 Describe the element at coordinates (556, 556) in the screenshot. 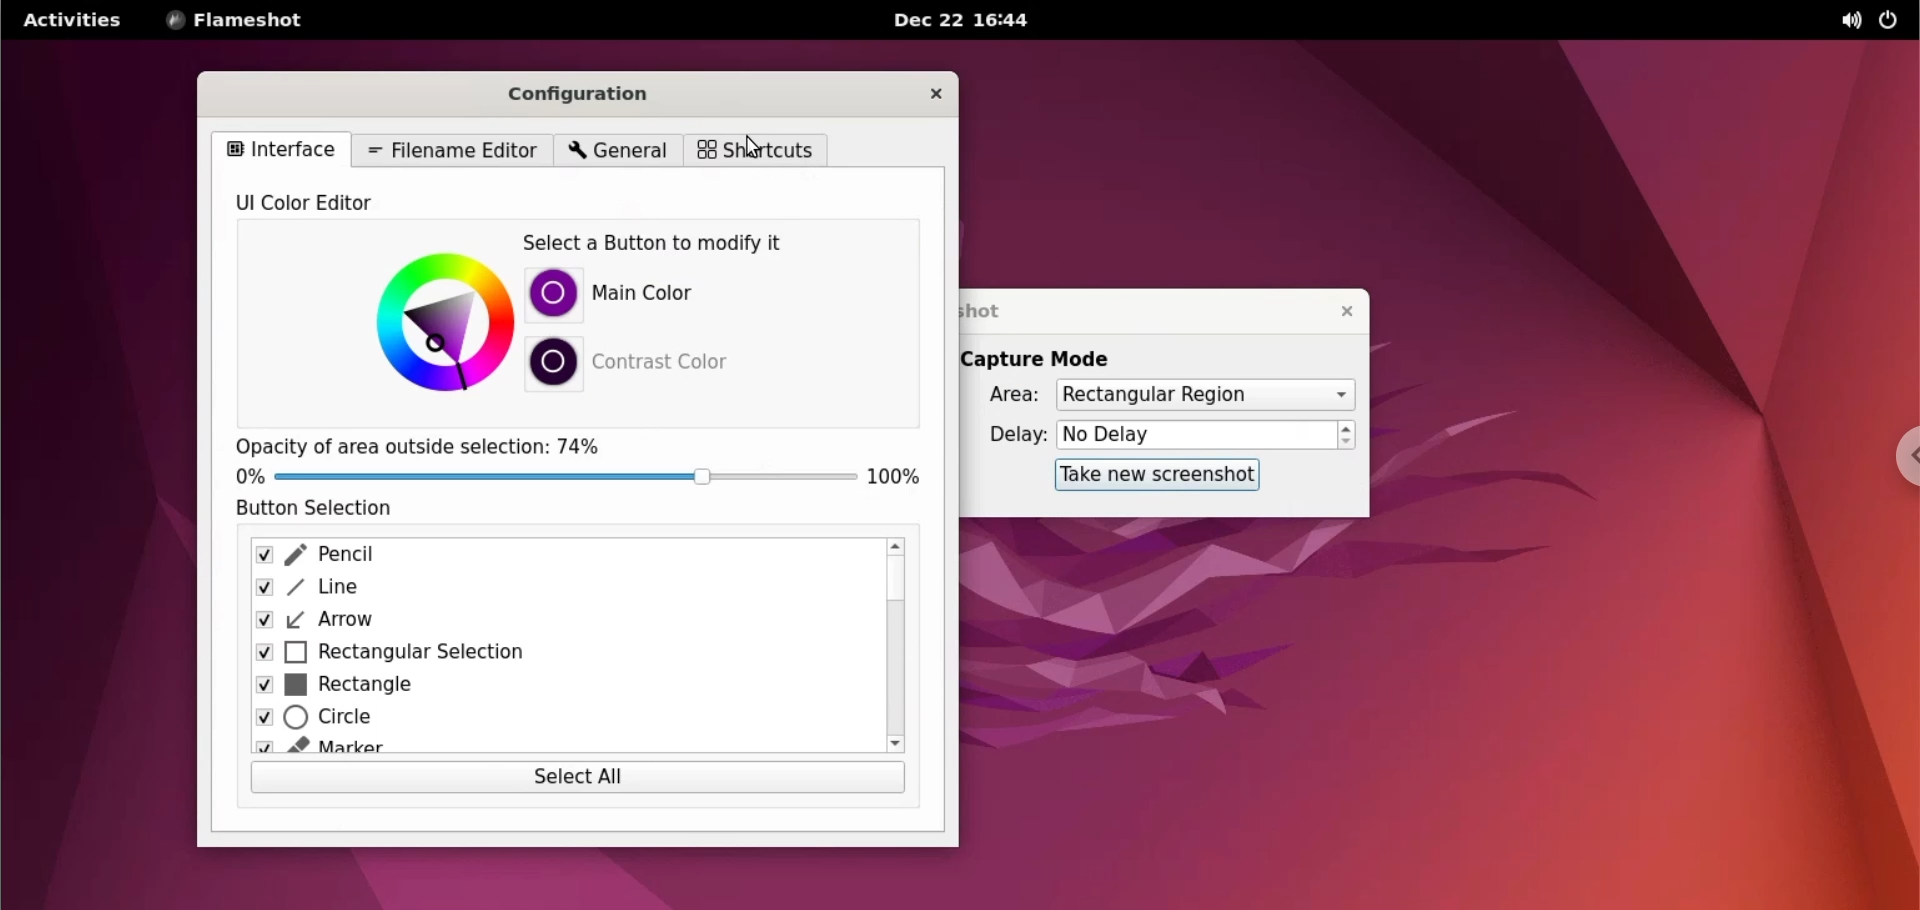

I see `pencil checkbox` at that location.